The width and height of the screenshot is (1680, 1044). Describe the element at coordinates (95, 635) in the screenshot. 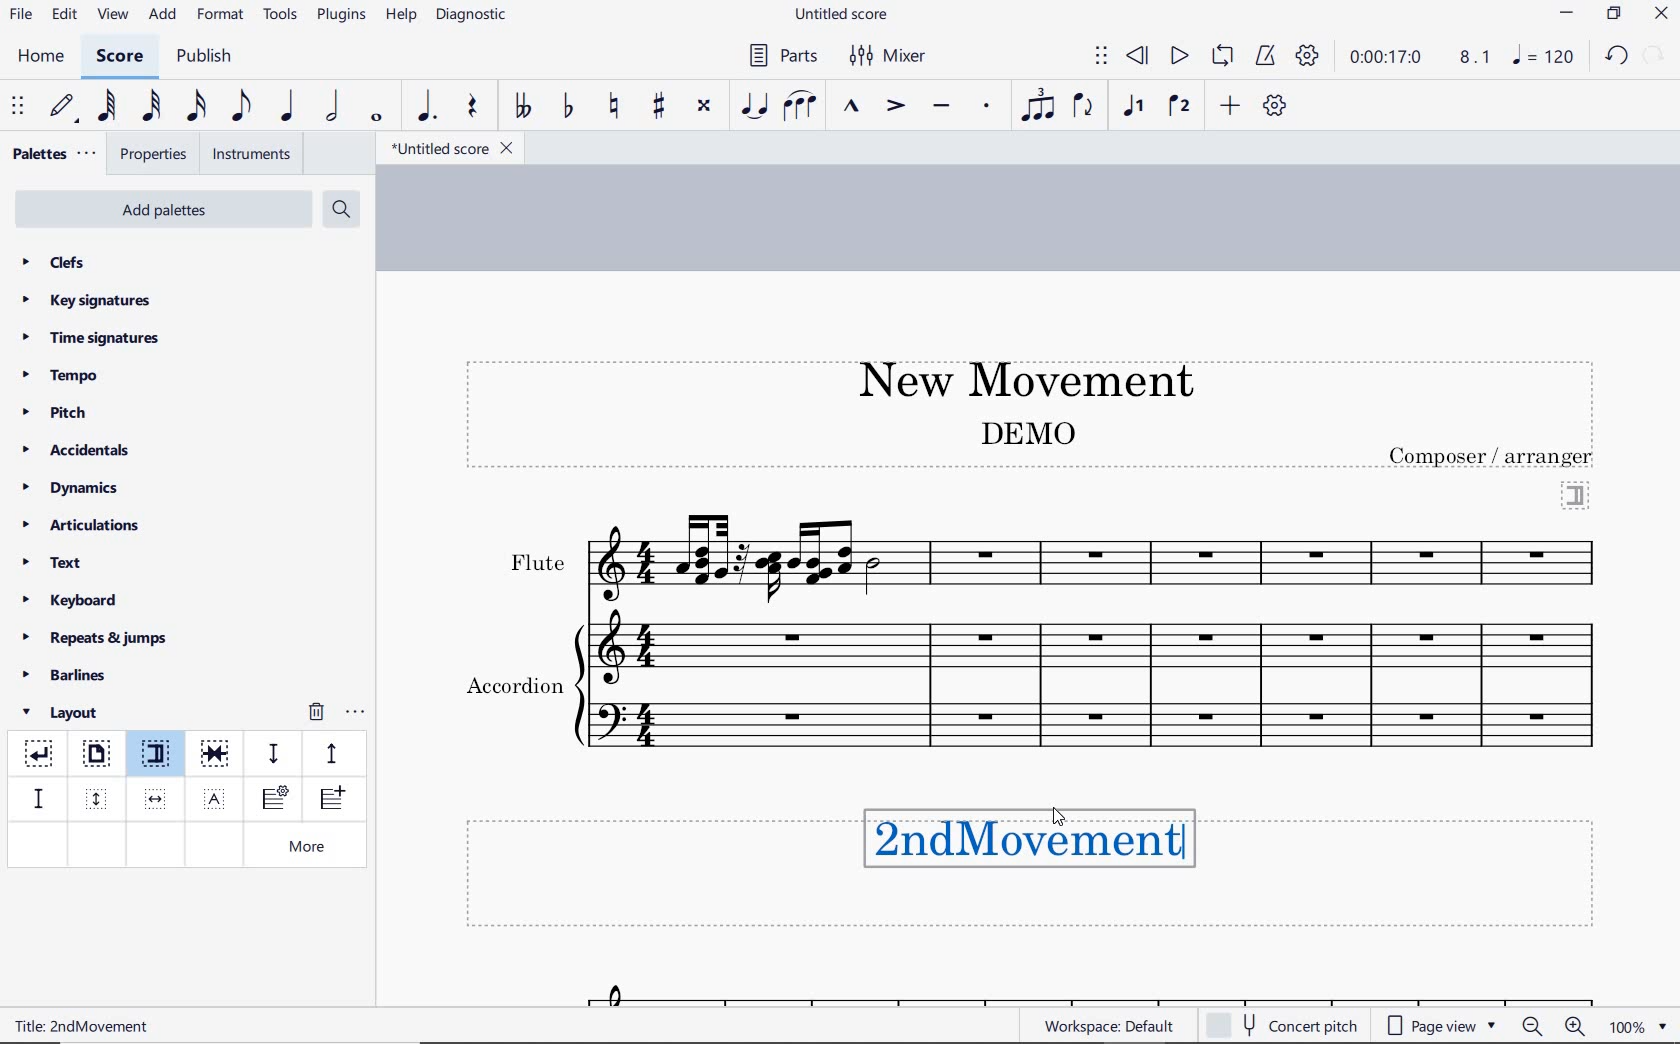

I see `repeats & jumps` at that location.